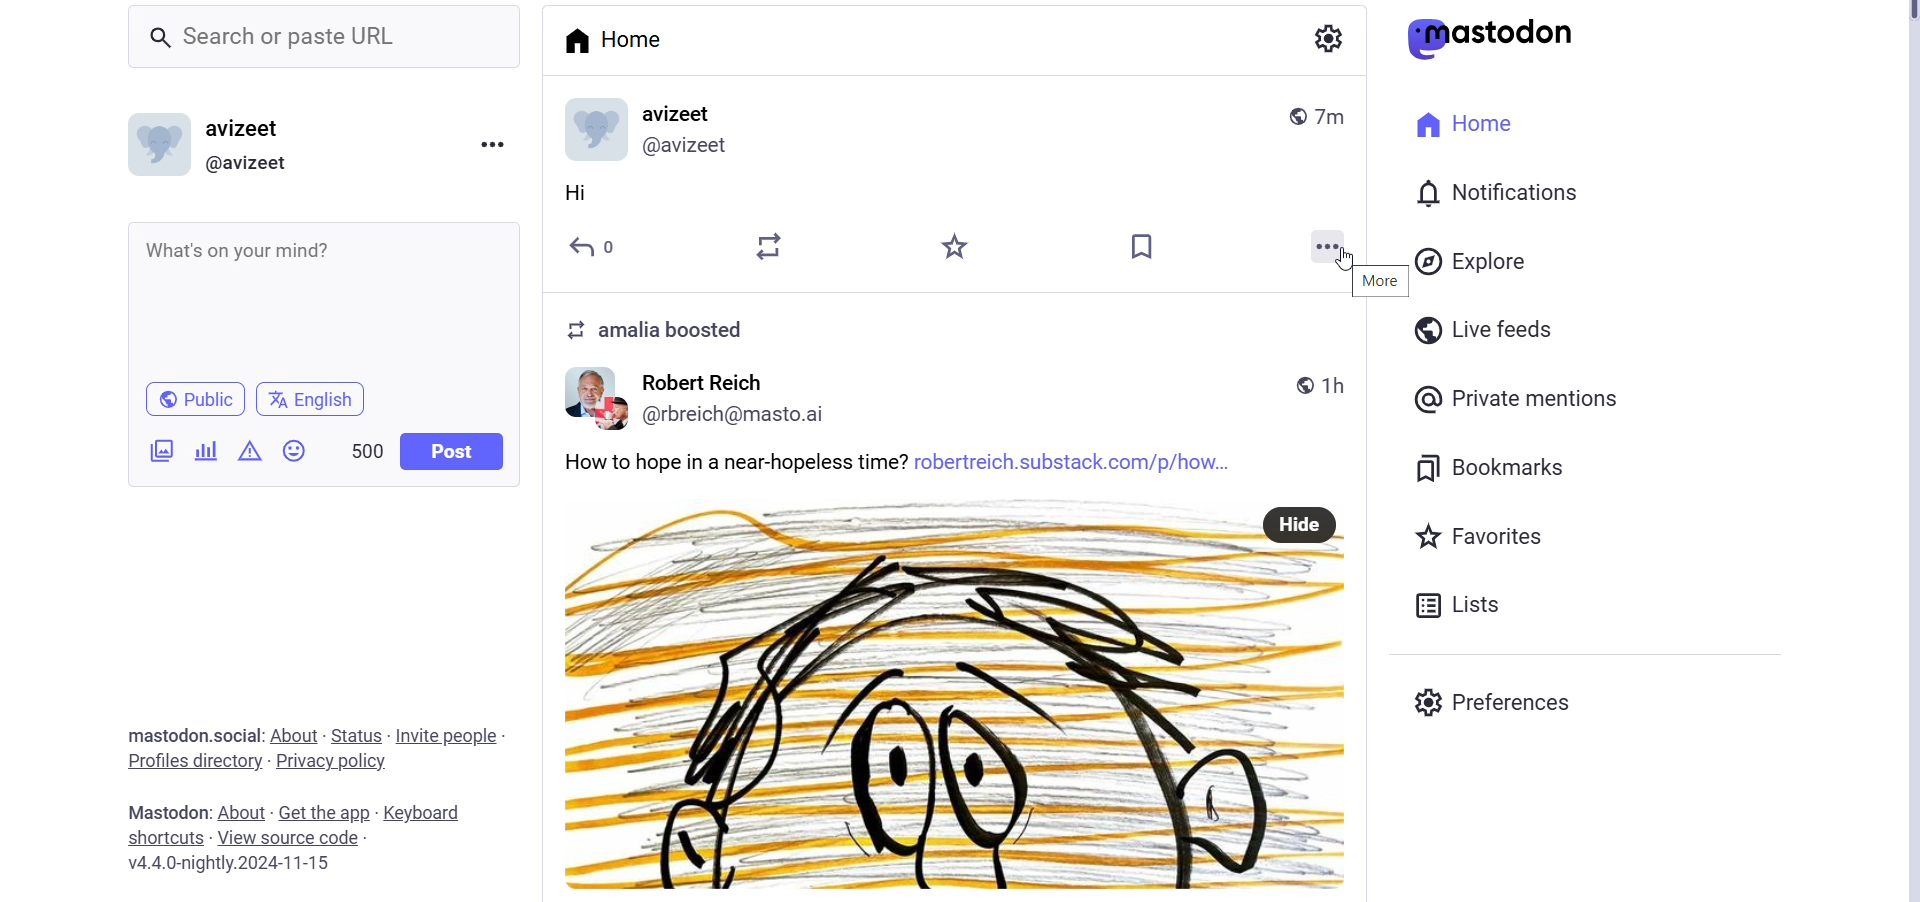 This screenshot has width=1920, height=902. I want to click on Version, so click(236, 865).